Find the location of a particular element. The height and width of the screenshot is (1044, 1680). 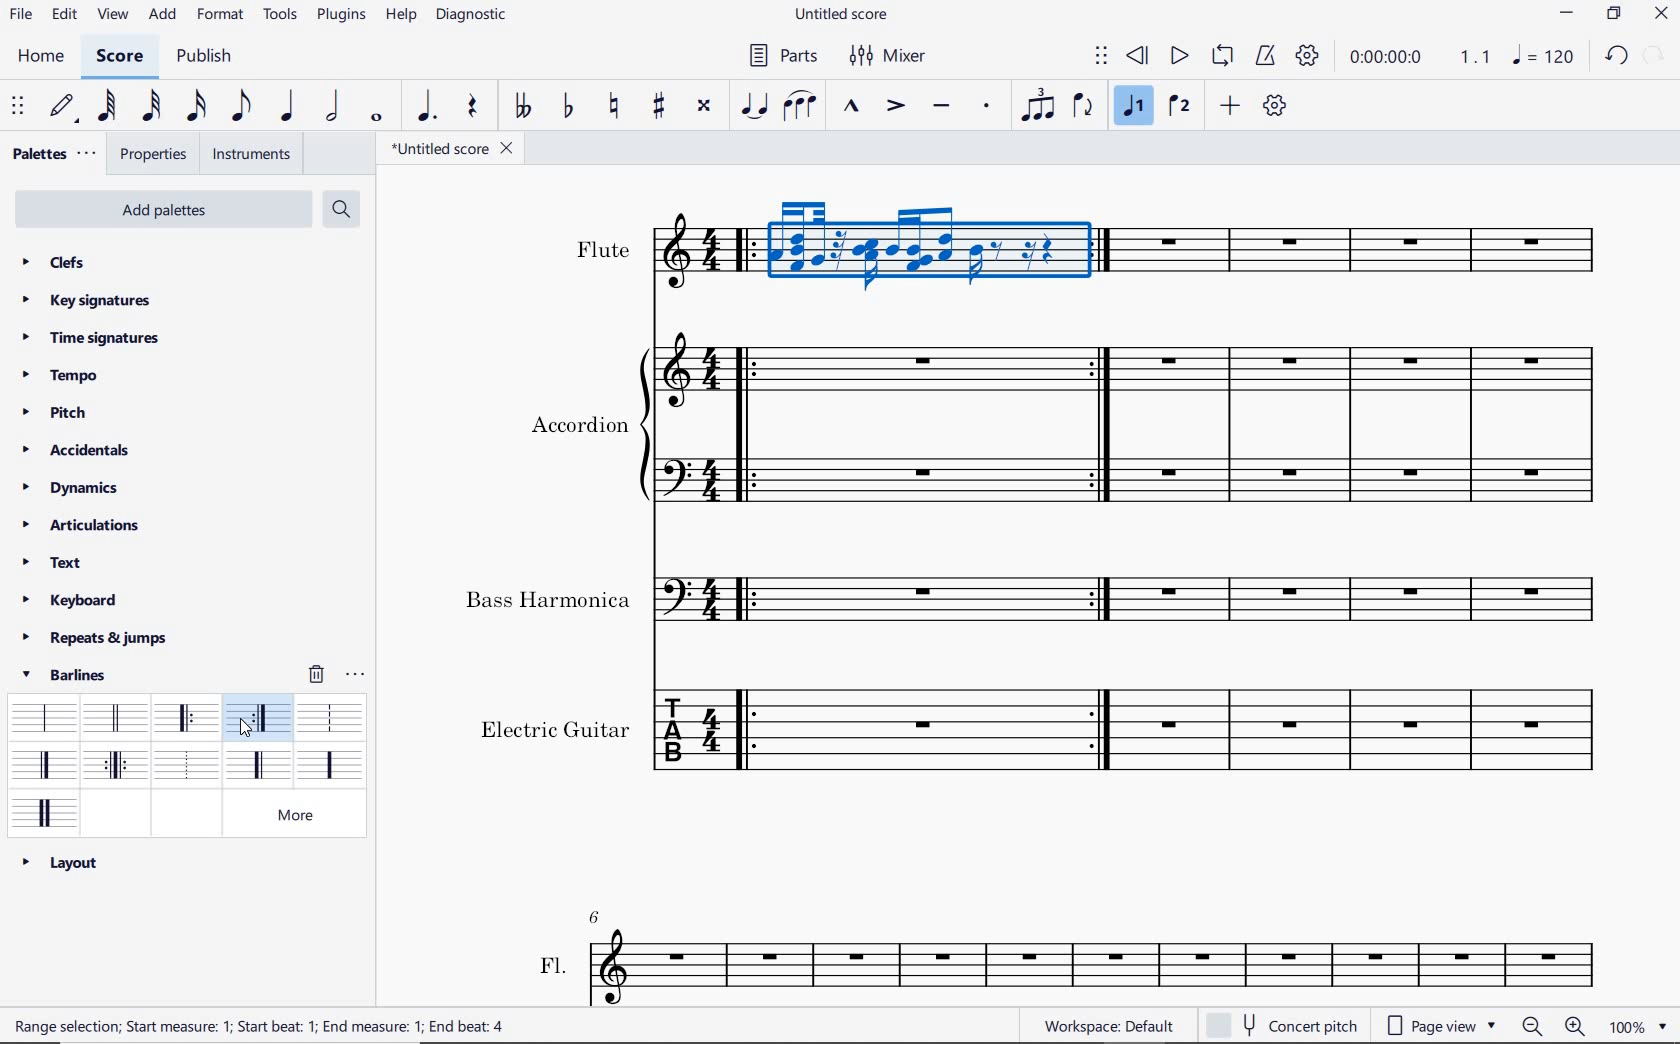

CLOSE is located at coordinates (1662, 13).